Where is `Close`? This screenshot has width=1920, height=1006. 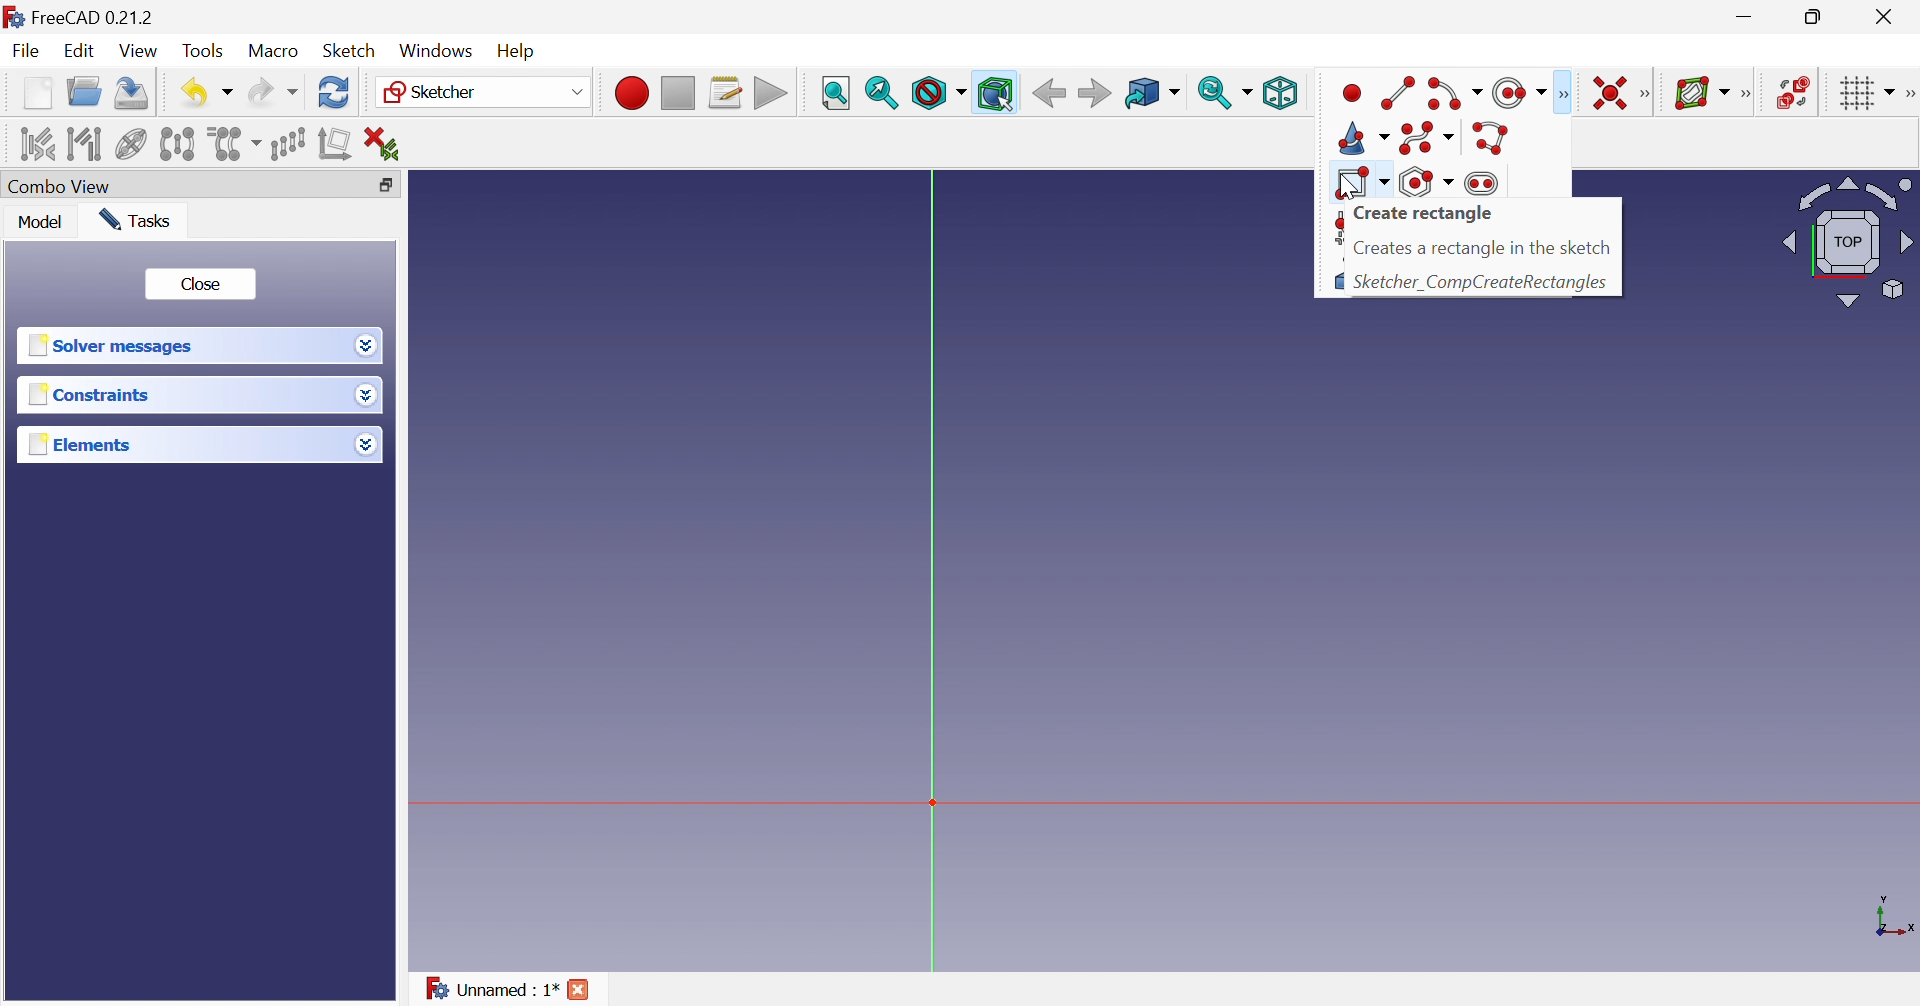
Close is located at coordinates (1885, 16).